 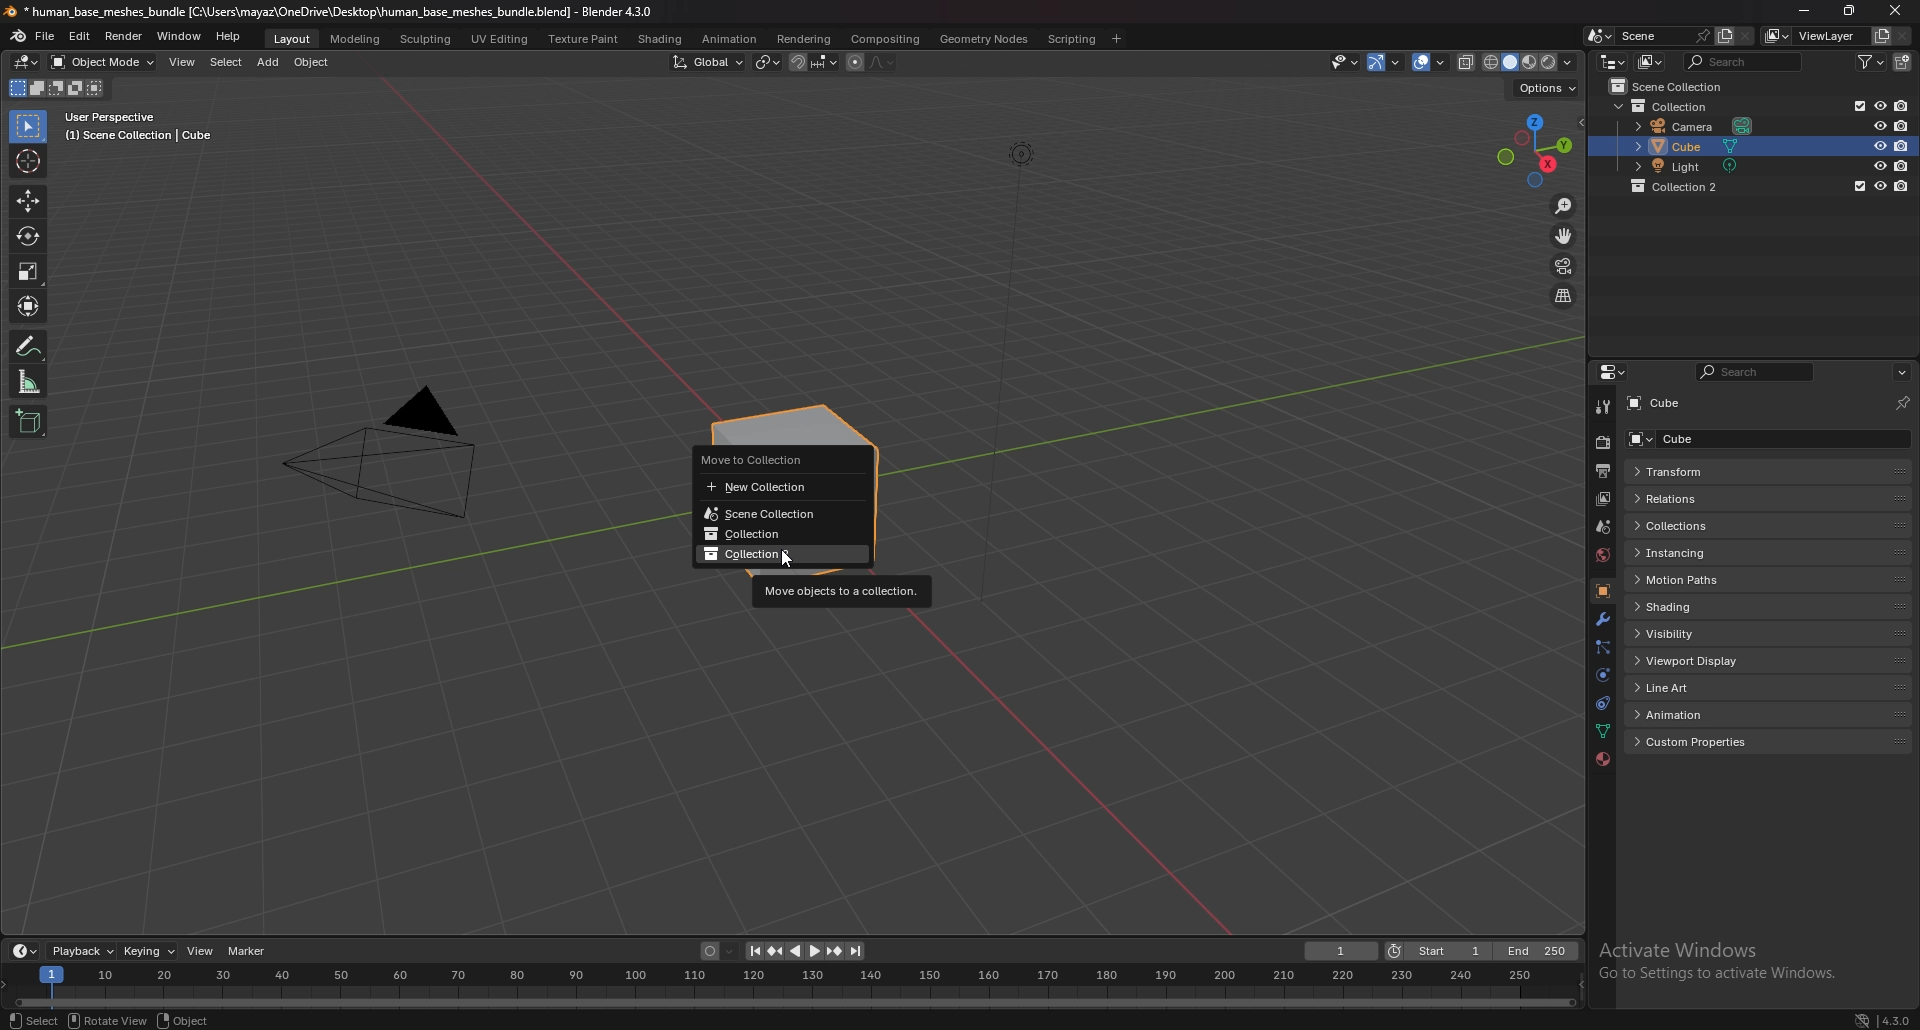 I want to click on hide in viewport, so click(x=1880, y=145).